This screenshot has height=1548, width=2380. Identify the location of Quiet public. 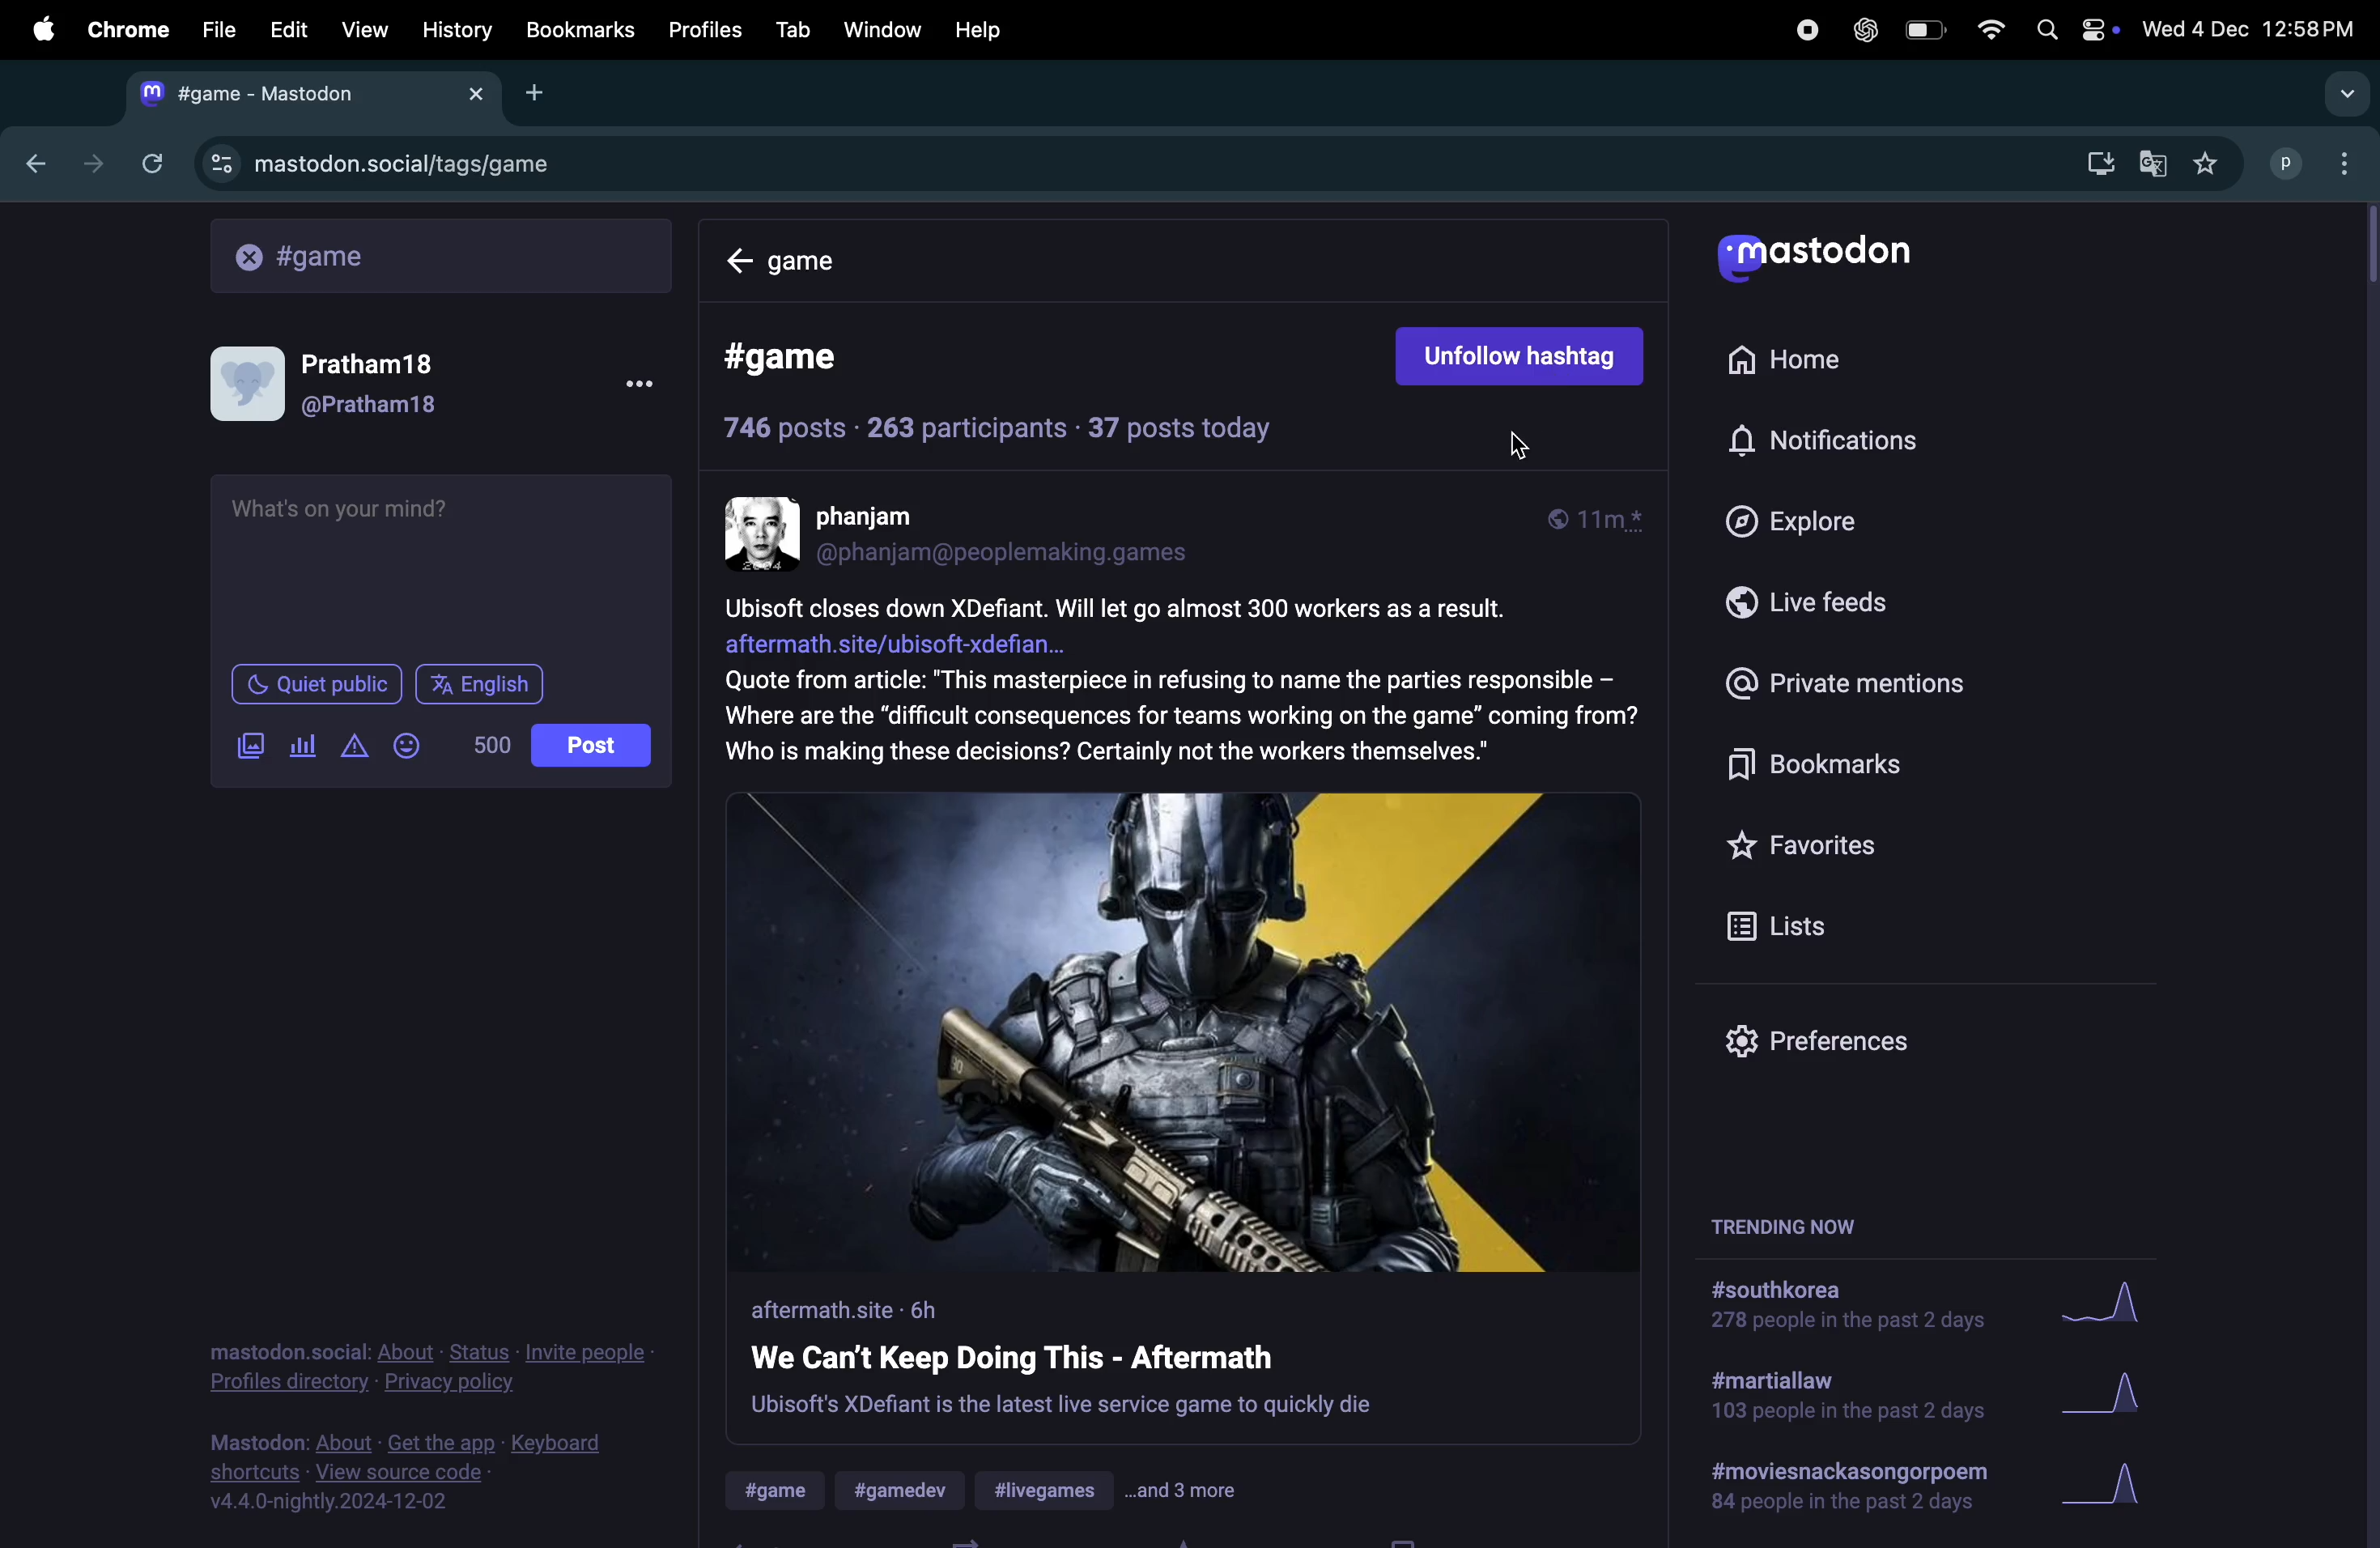
(314, 683).